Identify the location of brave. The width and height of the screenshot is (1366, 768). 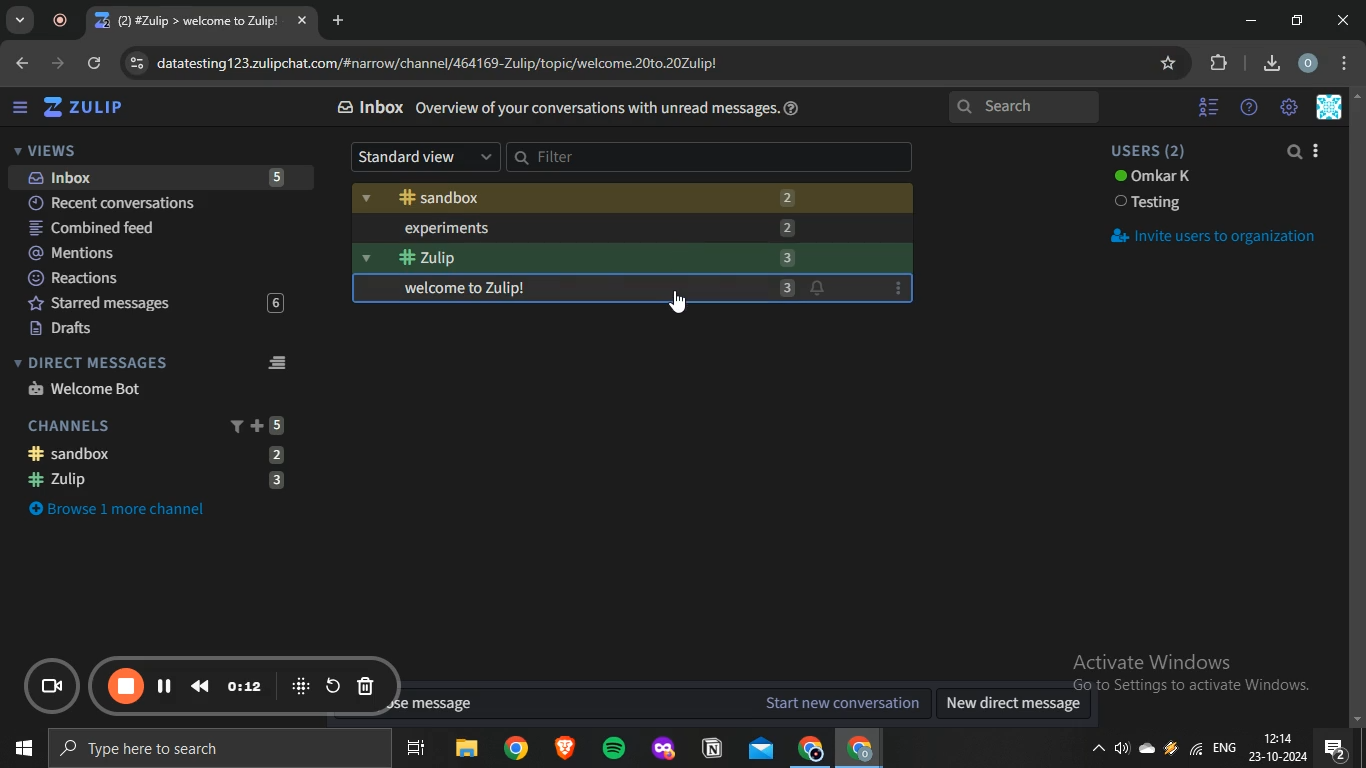
(563, 750).